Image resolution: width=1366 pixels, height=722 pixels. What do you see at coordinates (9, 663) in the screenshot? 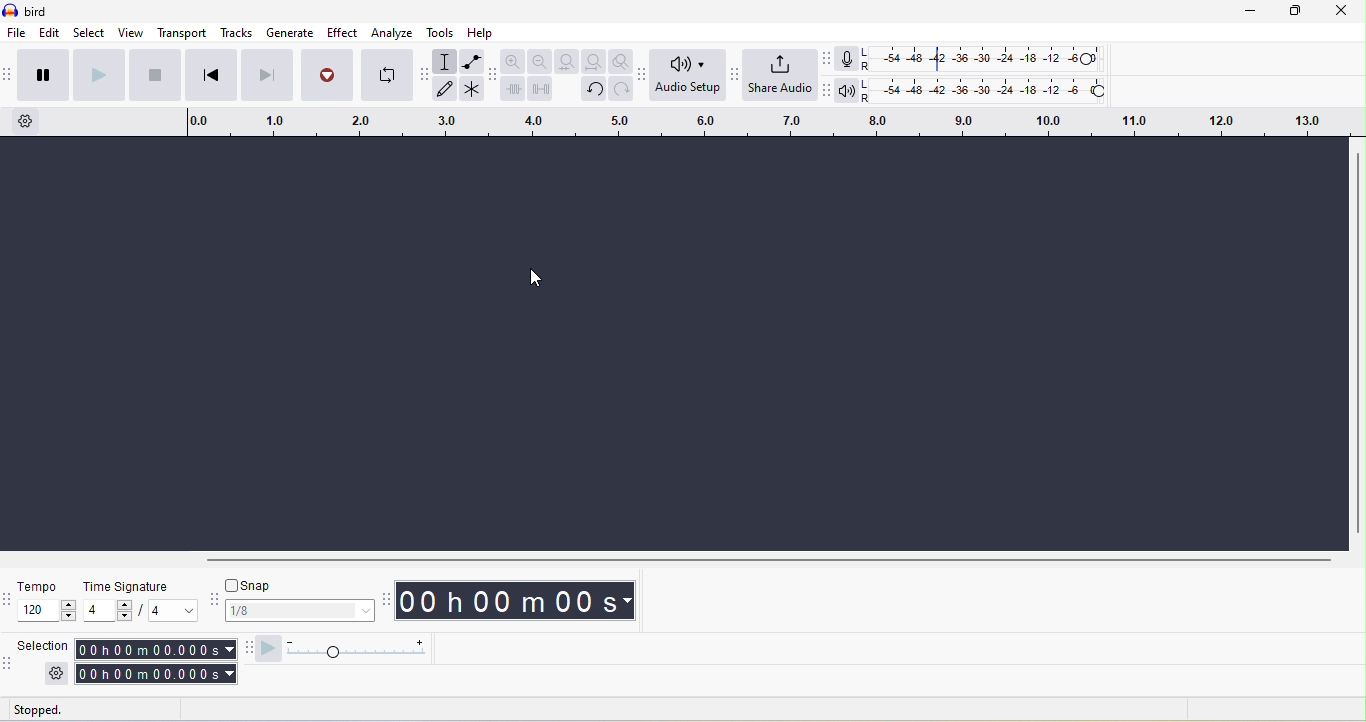
I see `audacity selection toolbar` at bounding box center [9, 663].